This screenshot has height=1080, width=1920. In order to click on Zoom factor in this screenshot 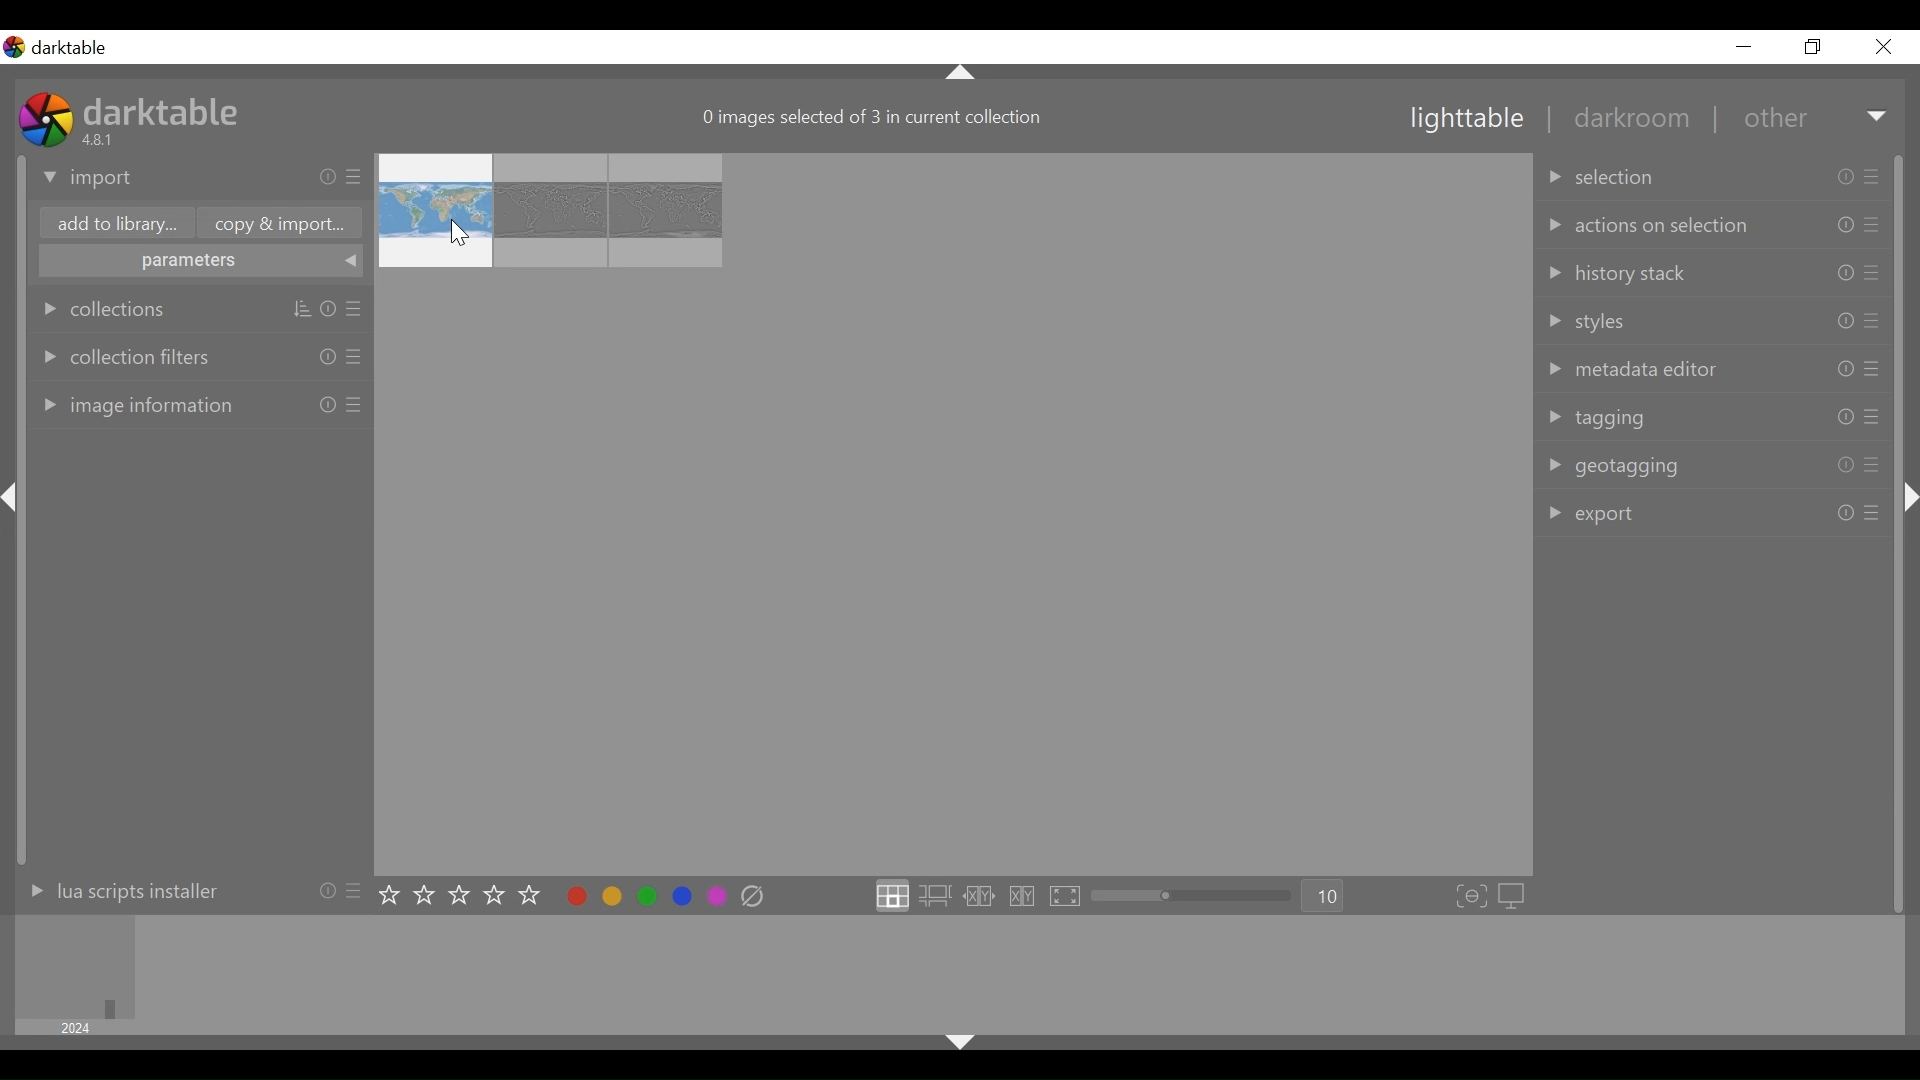, I will do `click(1328, 896)`.